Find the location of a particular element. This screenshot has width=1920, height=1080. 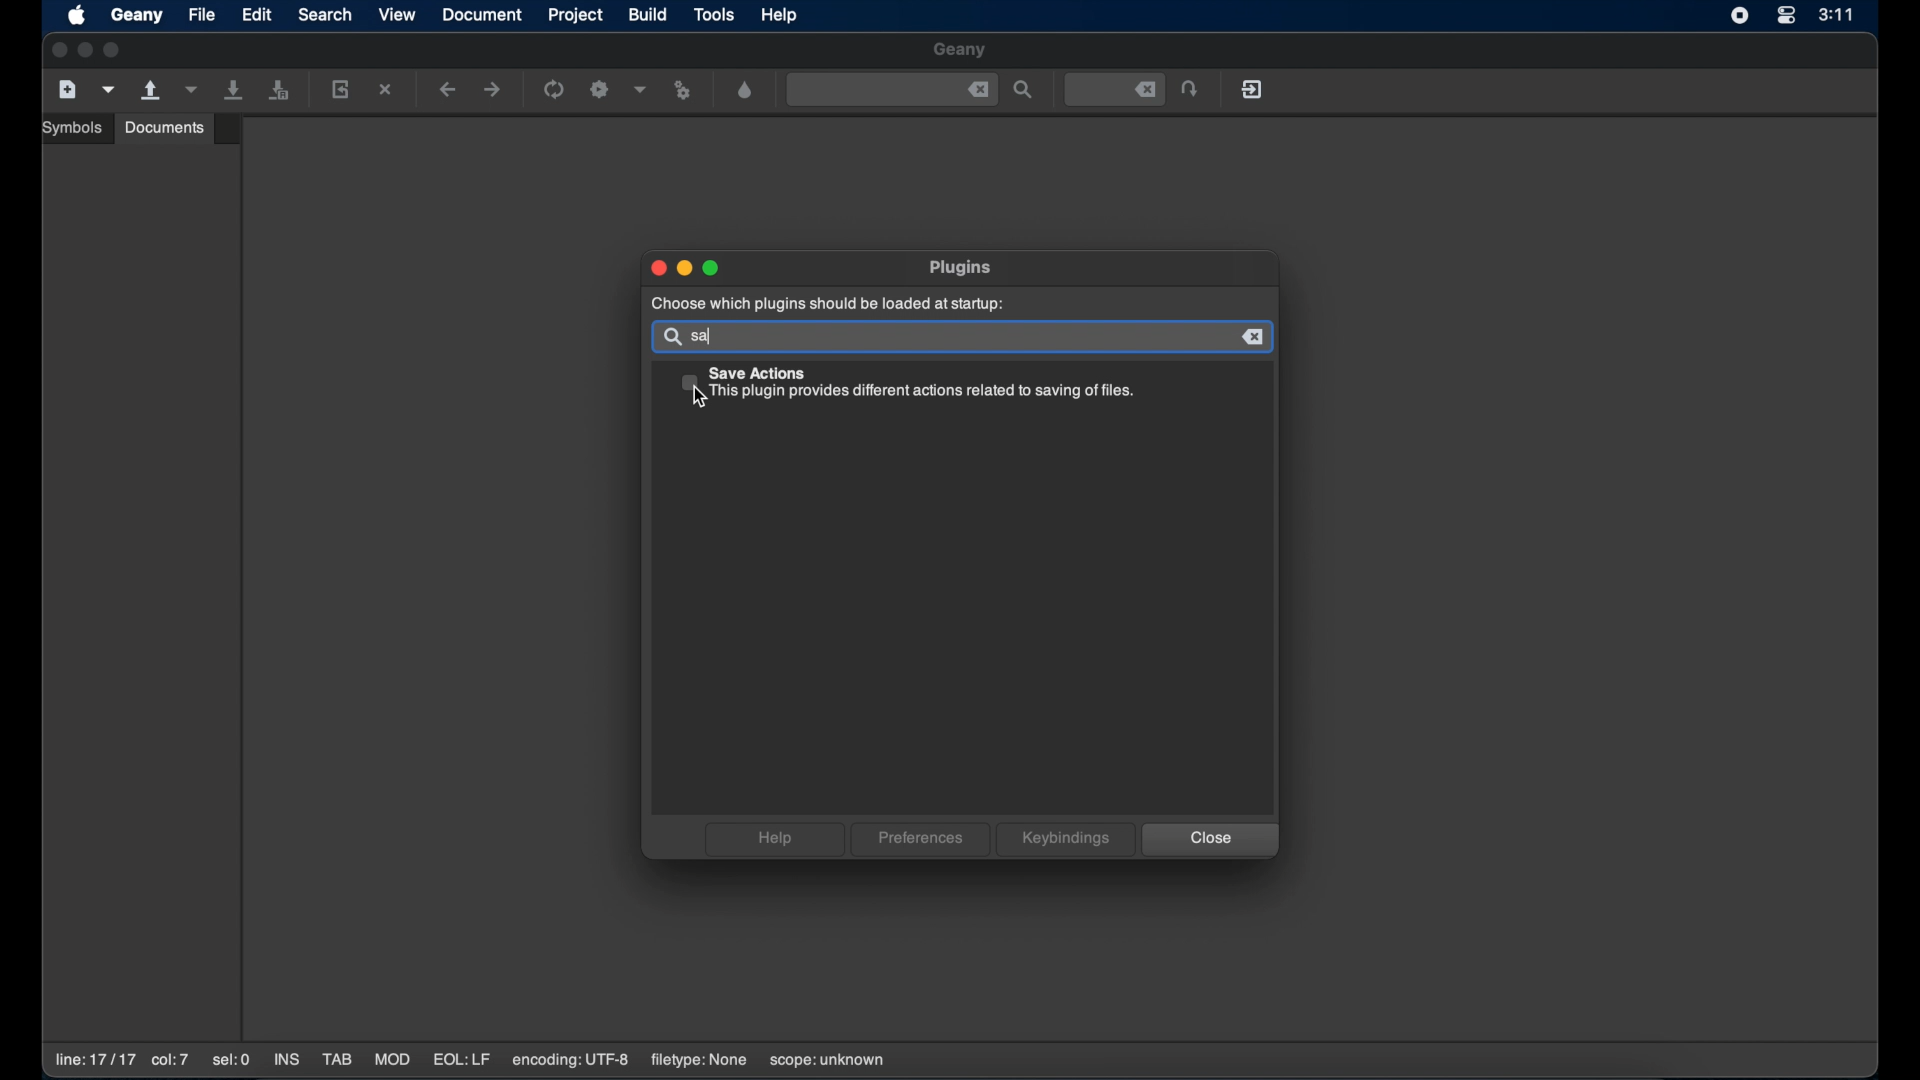

EQL:LF is located at coordinates (461, 1060).